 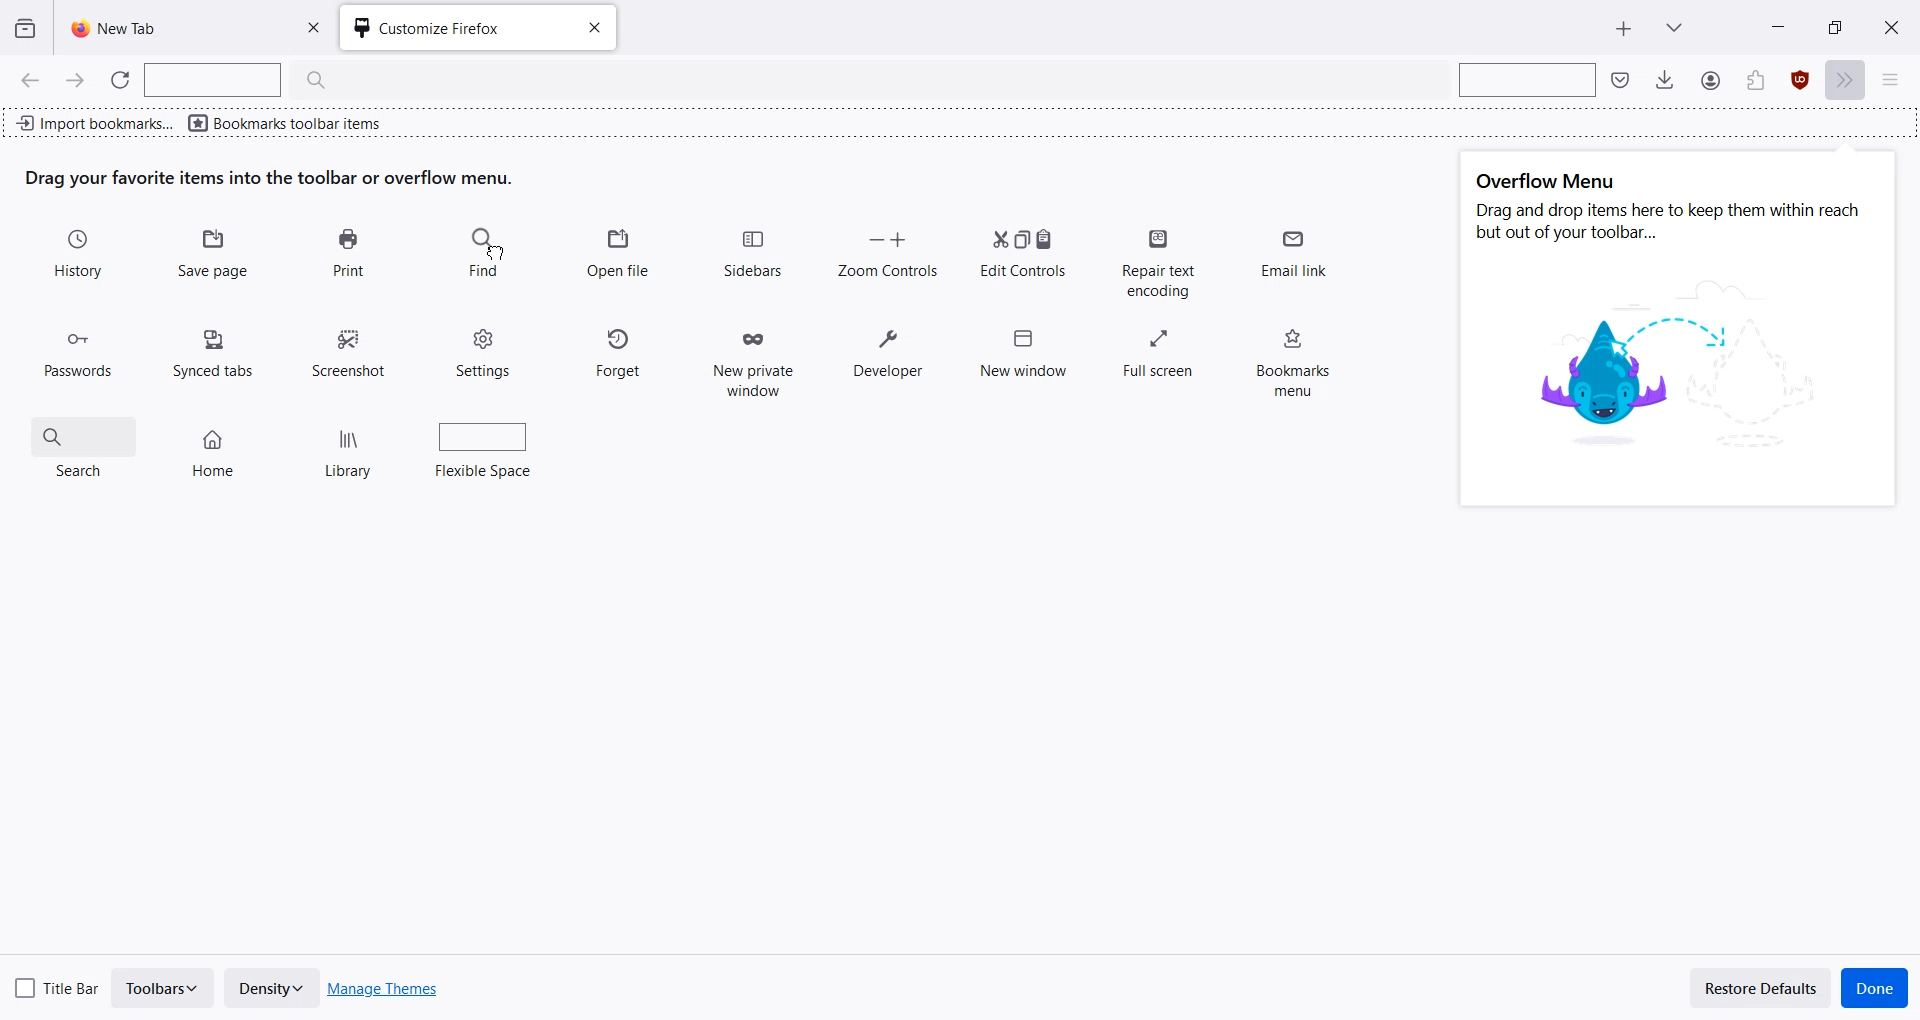 I want to click on Save to Pocket, so click(x=1709, y=80).